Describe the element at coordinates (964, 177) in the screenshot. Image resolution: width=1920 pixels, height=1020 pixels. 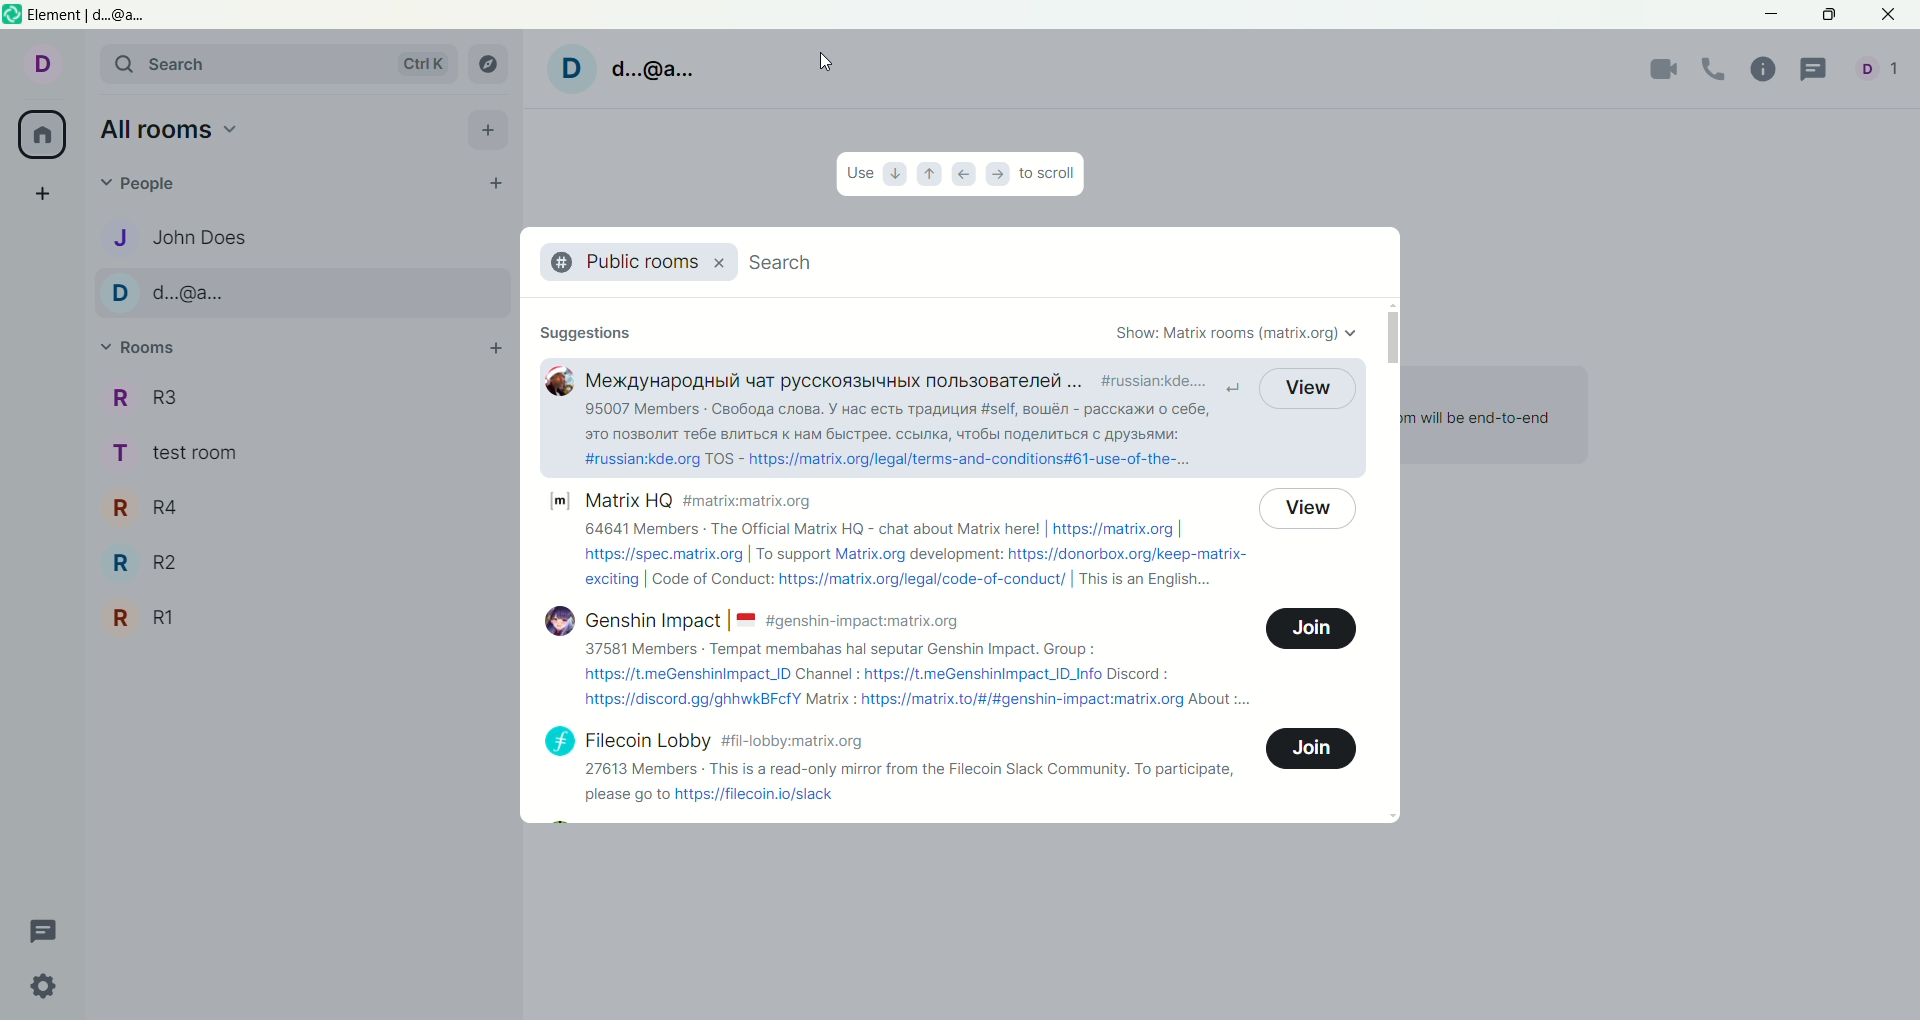
I see `left arrow` at that location.